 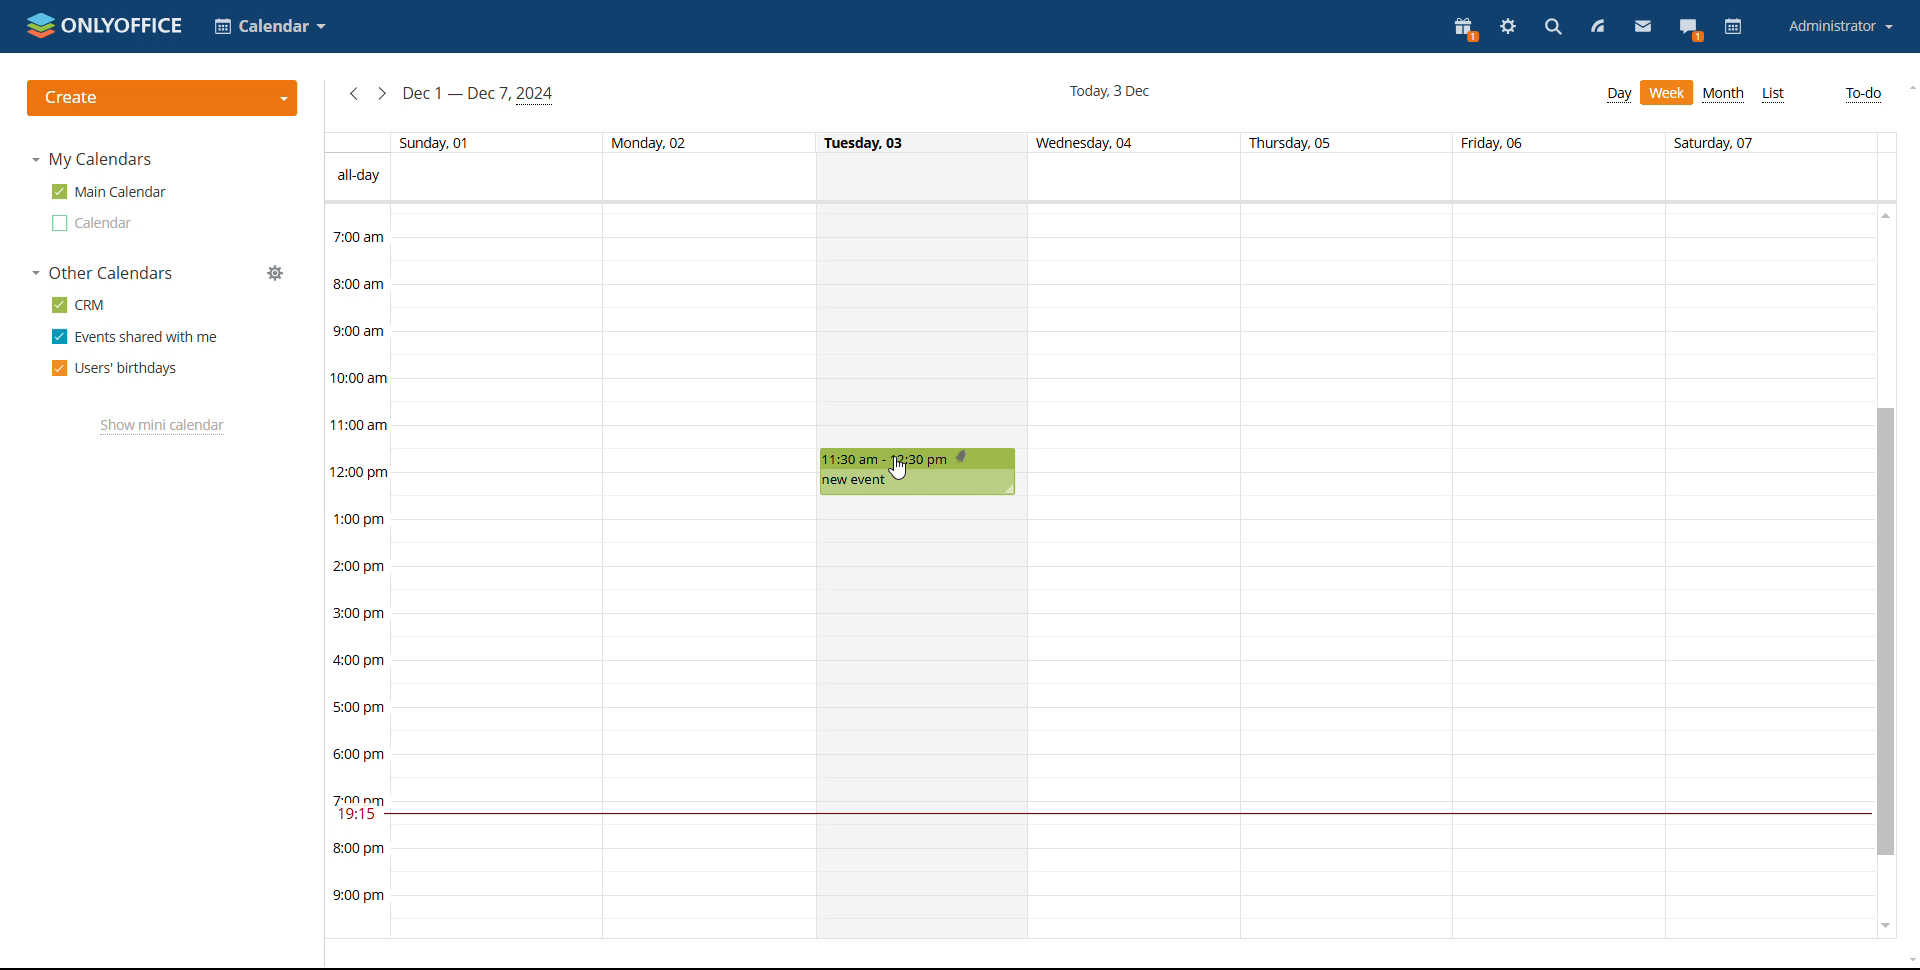 I want to click on cursor, so click(x=905, y=473).